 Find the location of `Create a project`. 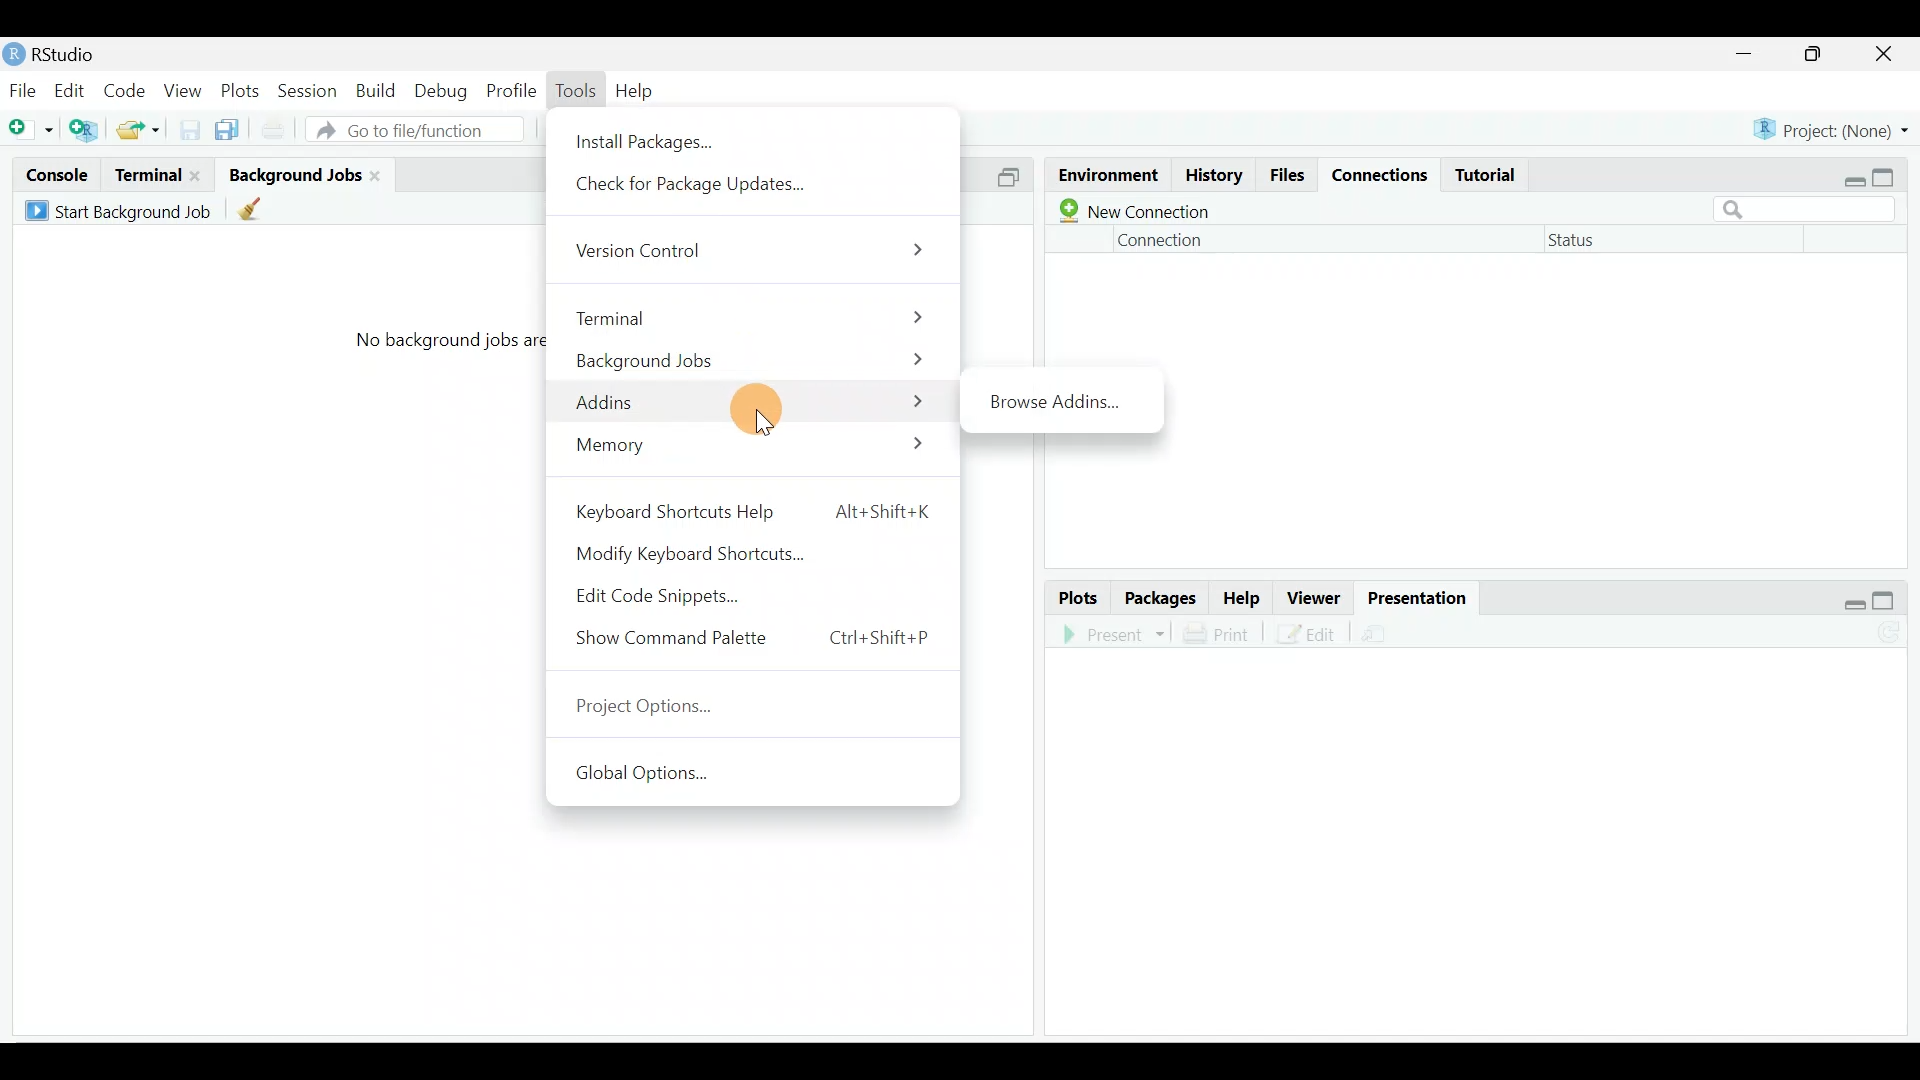

Create a project is located at coordinates (85, 129).